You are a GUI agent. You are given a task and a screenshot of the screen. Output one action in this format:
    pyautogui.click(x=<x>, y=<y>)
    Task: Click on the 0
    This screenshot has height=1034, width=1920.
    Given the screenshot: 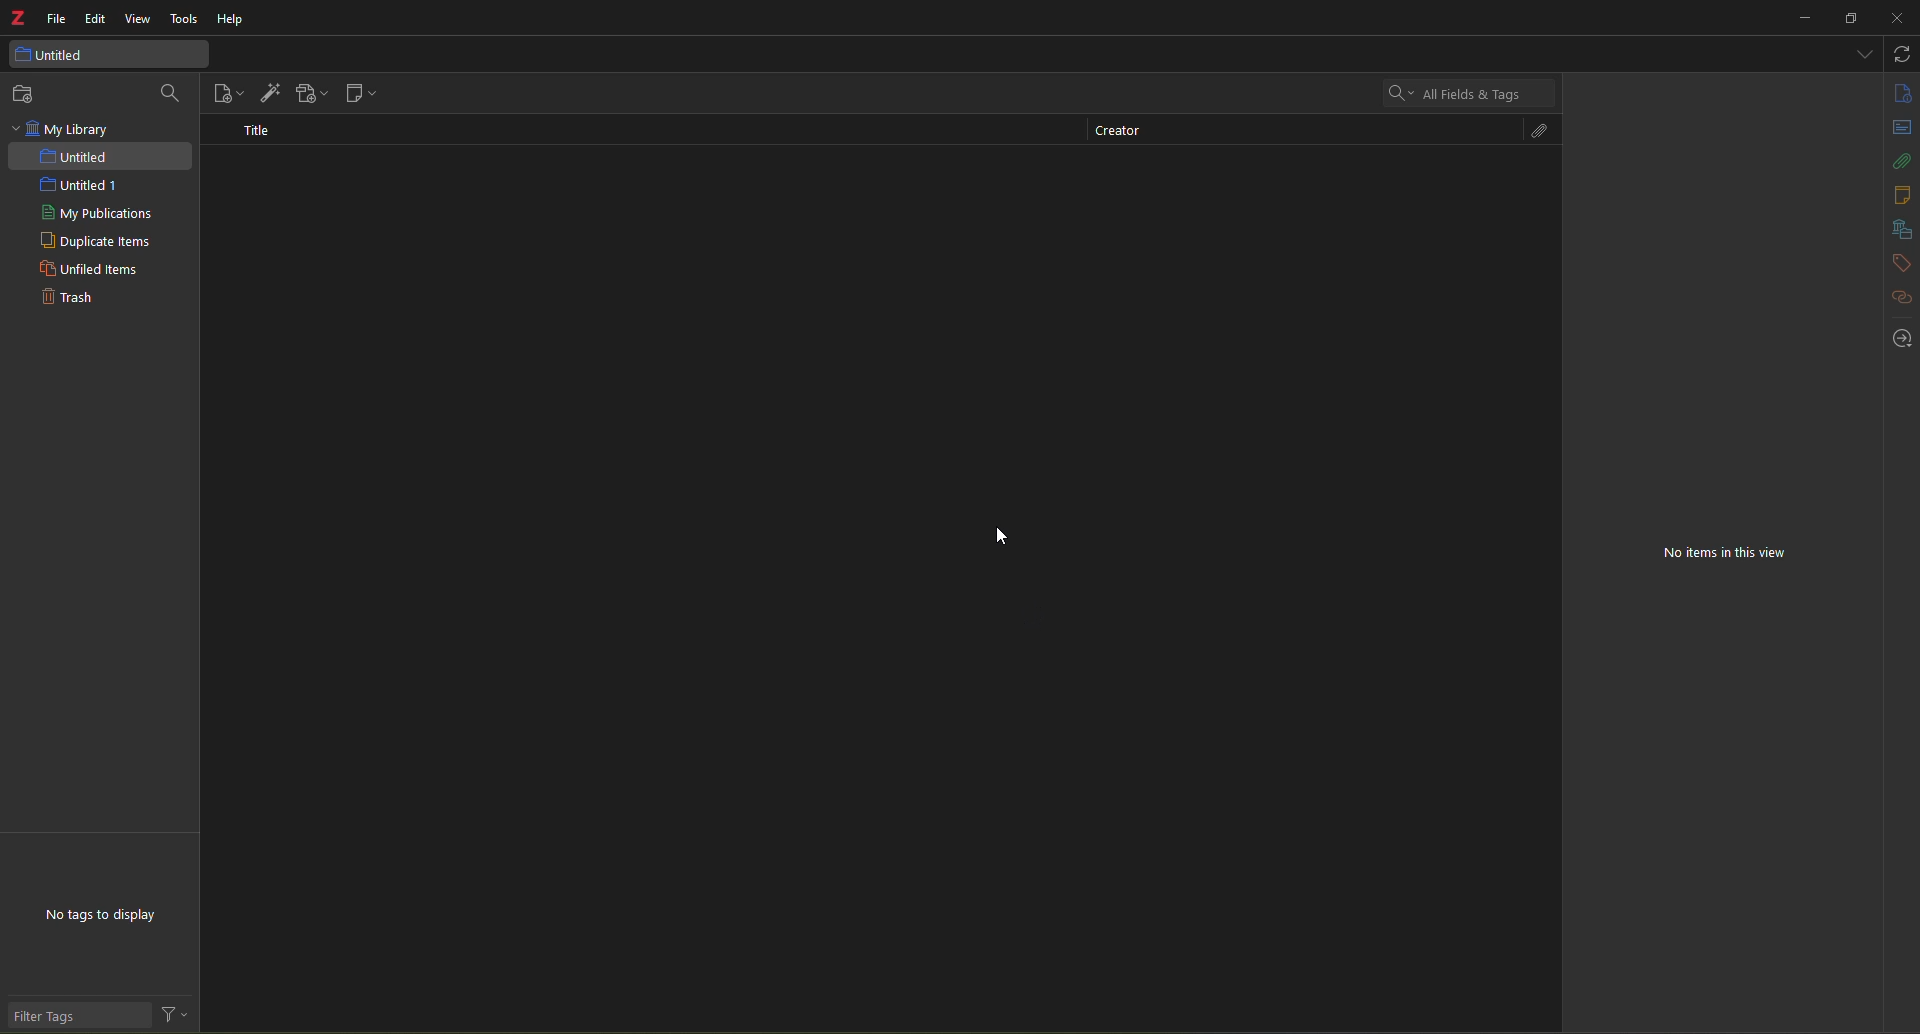 What is the action you would take?
    pyautogui.click(x=1623, y=231)
    